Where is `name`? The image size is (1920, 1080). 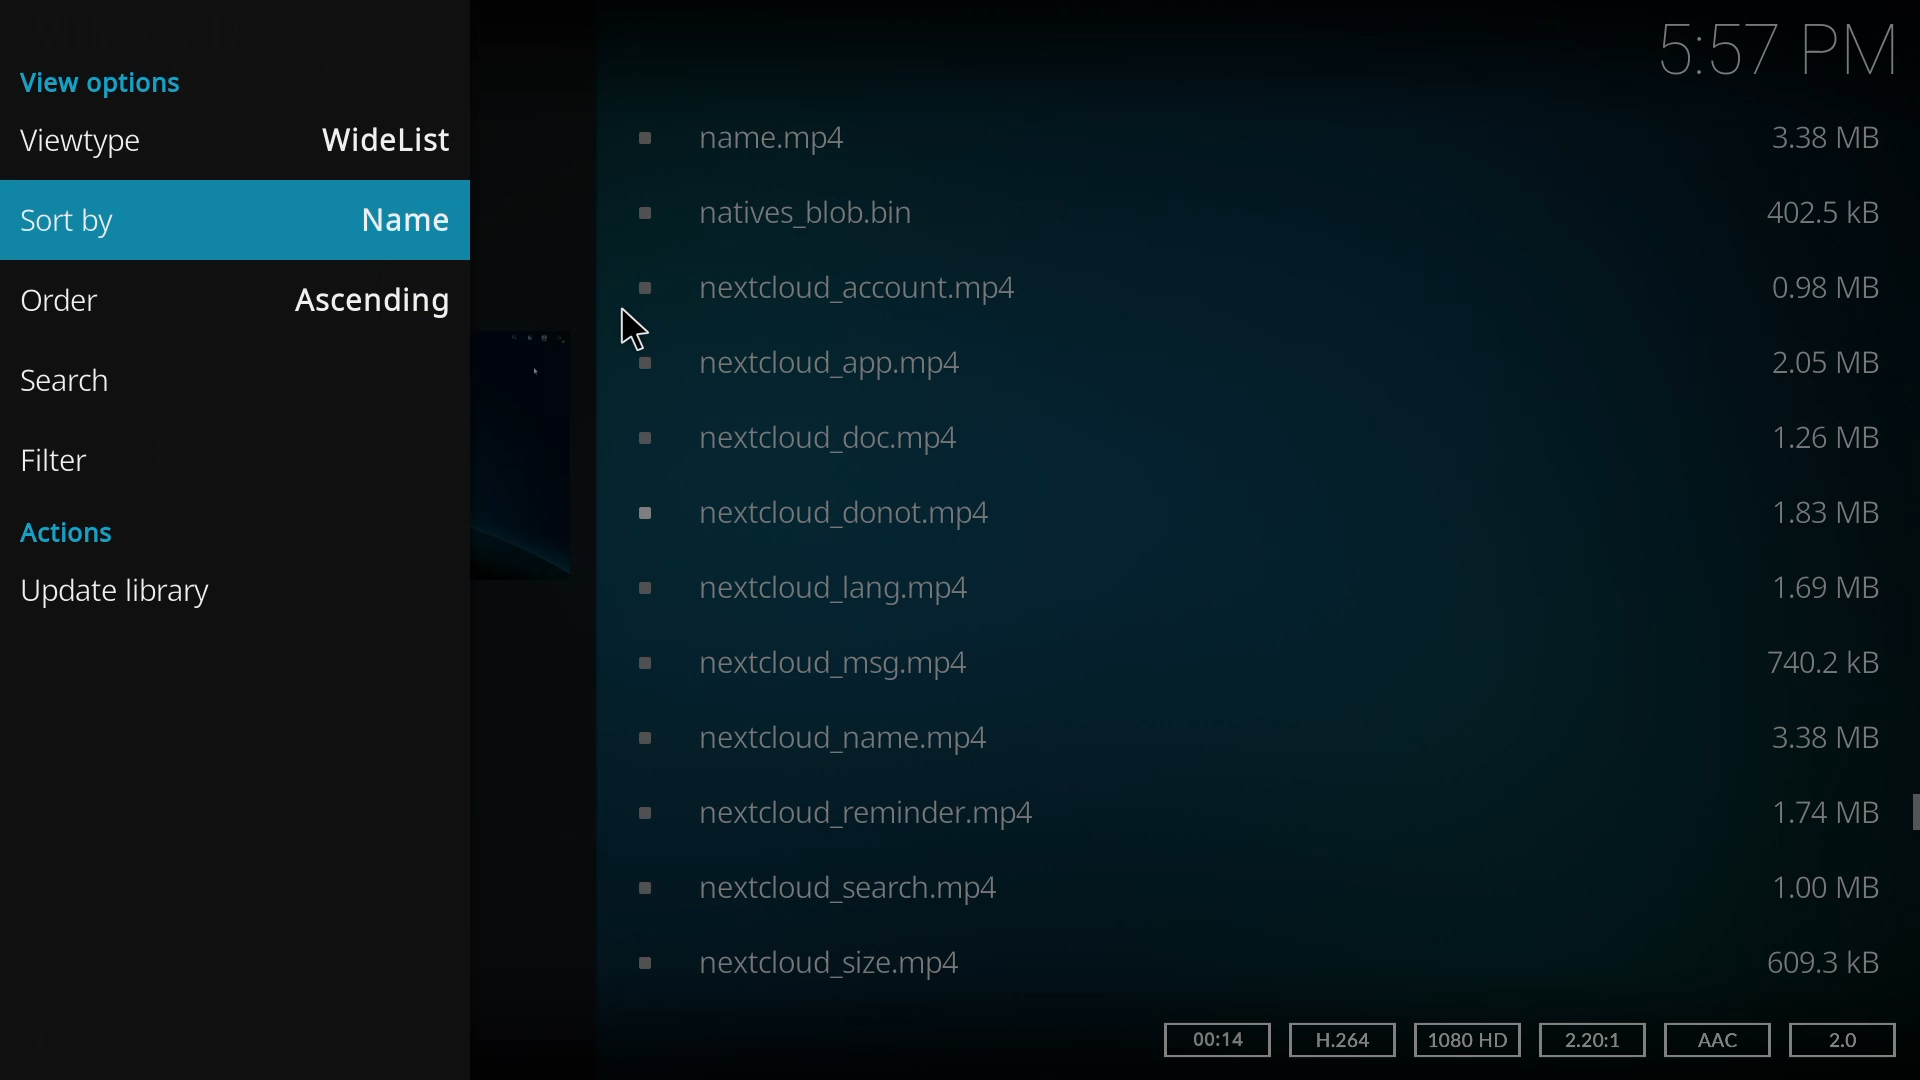
name is located at coordinates (406, 220).